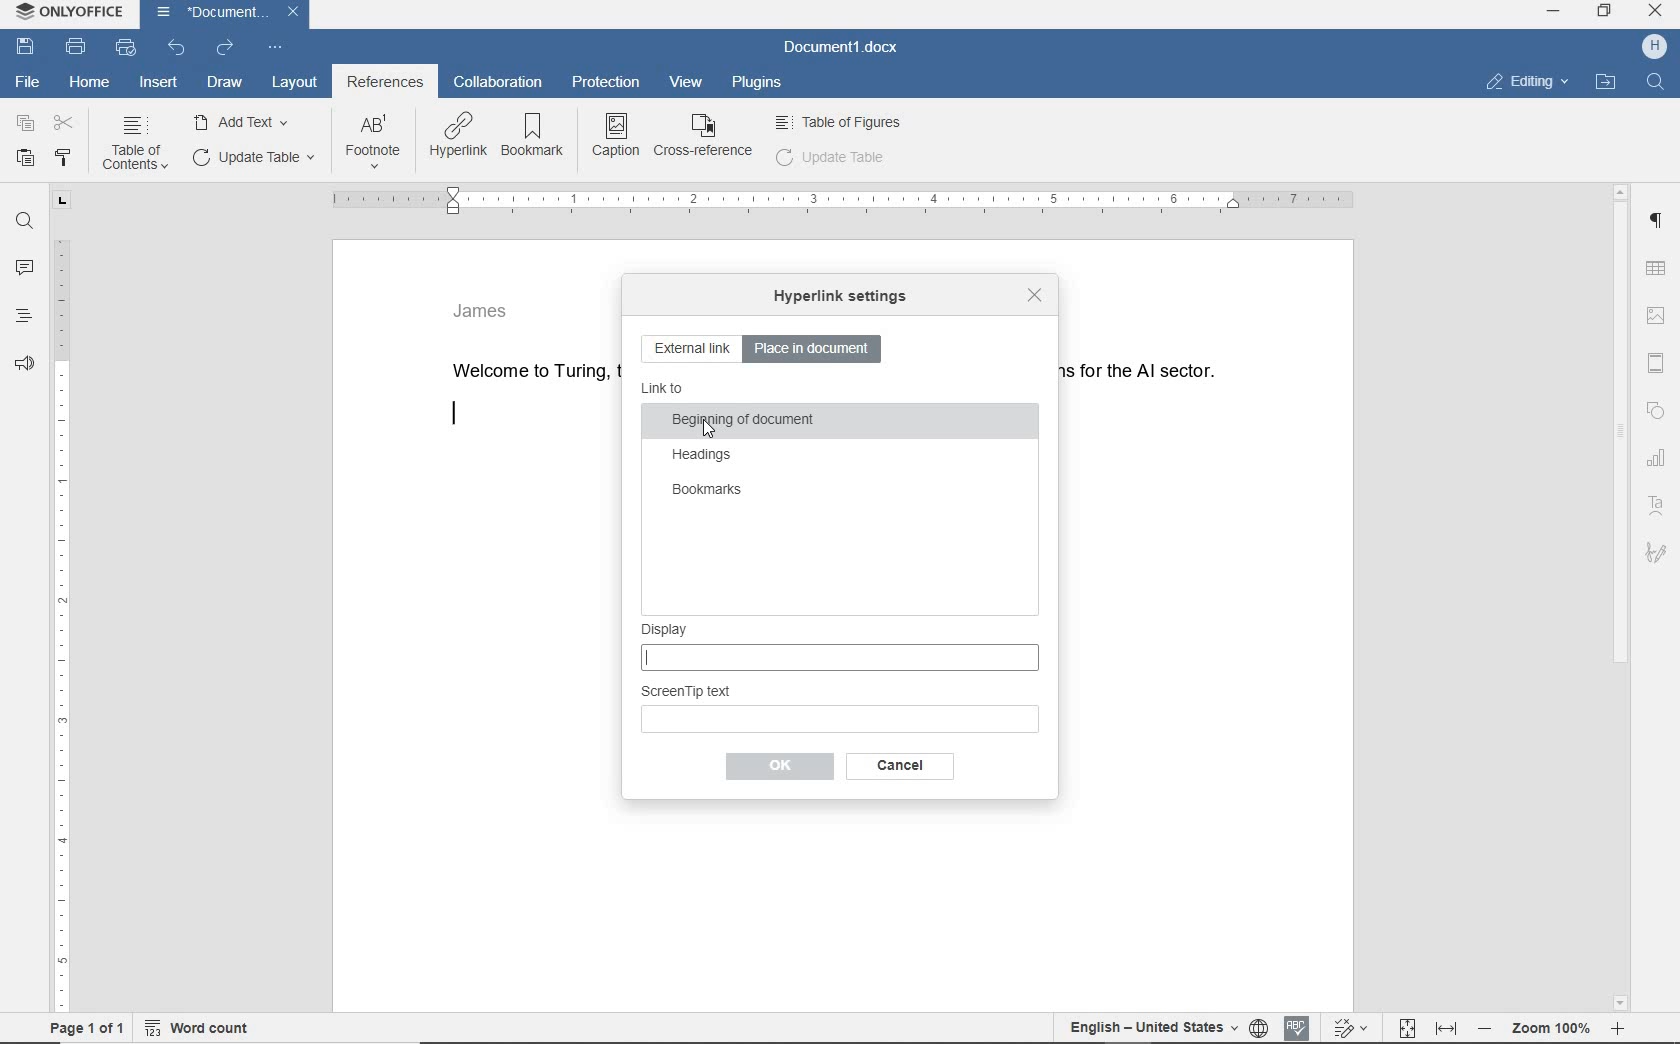 Image resolution: width=1680 pixels, height=1044 pixels. What do you see at coordinates (1660, 267) in the screenshot?
I see `table` at bounding box center [1660, 267].